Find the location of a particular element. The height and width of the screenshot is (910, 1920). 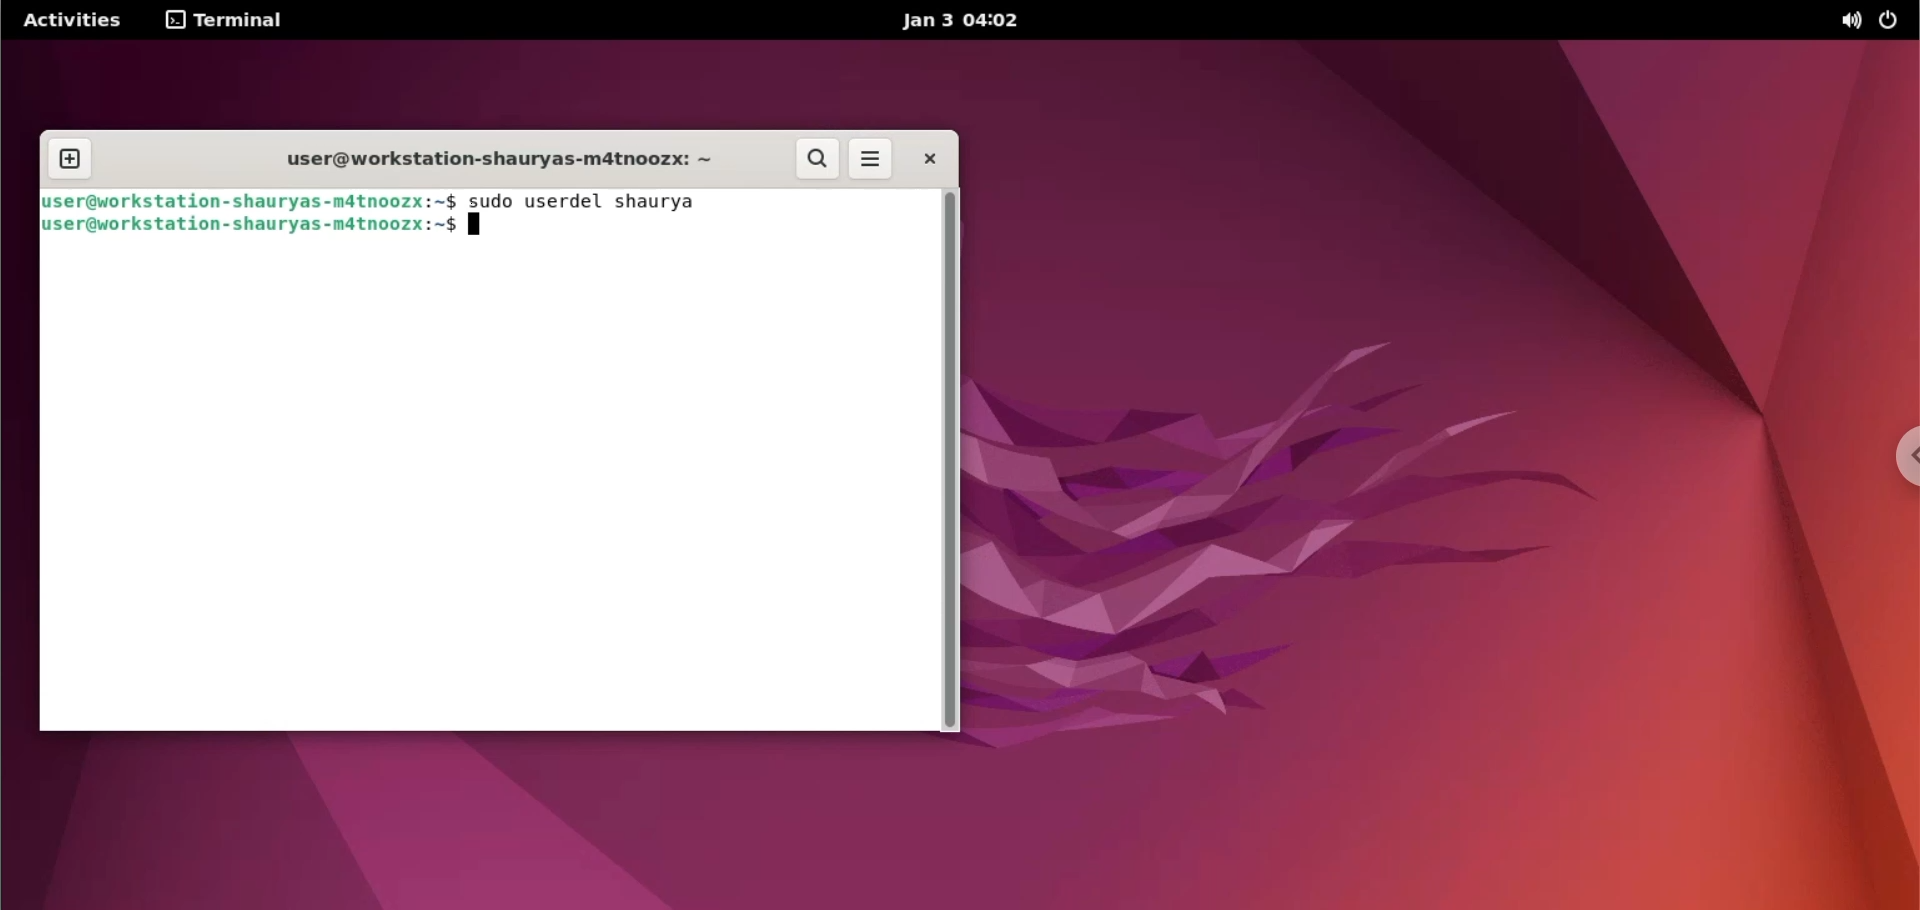

close is located at coordinates (932, 159).